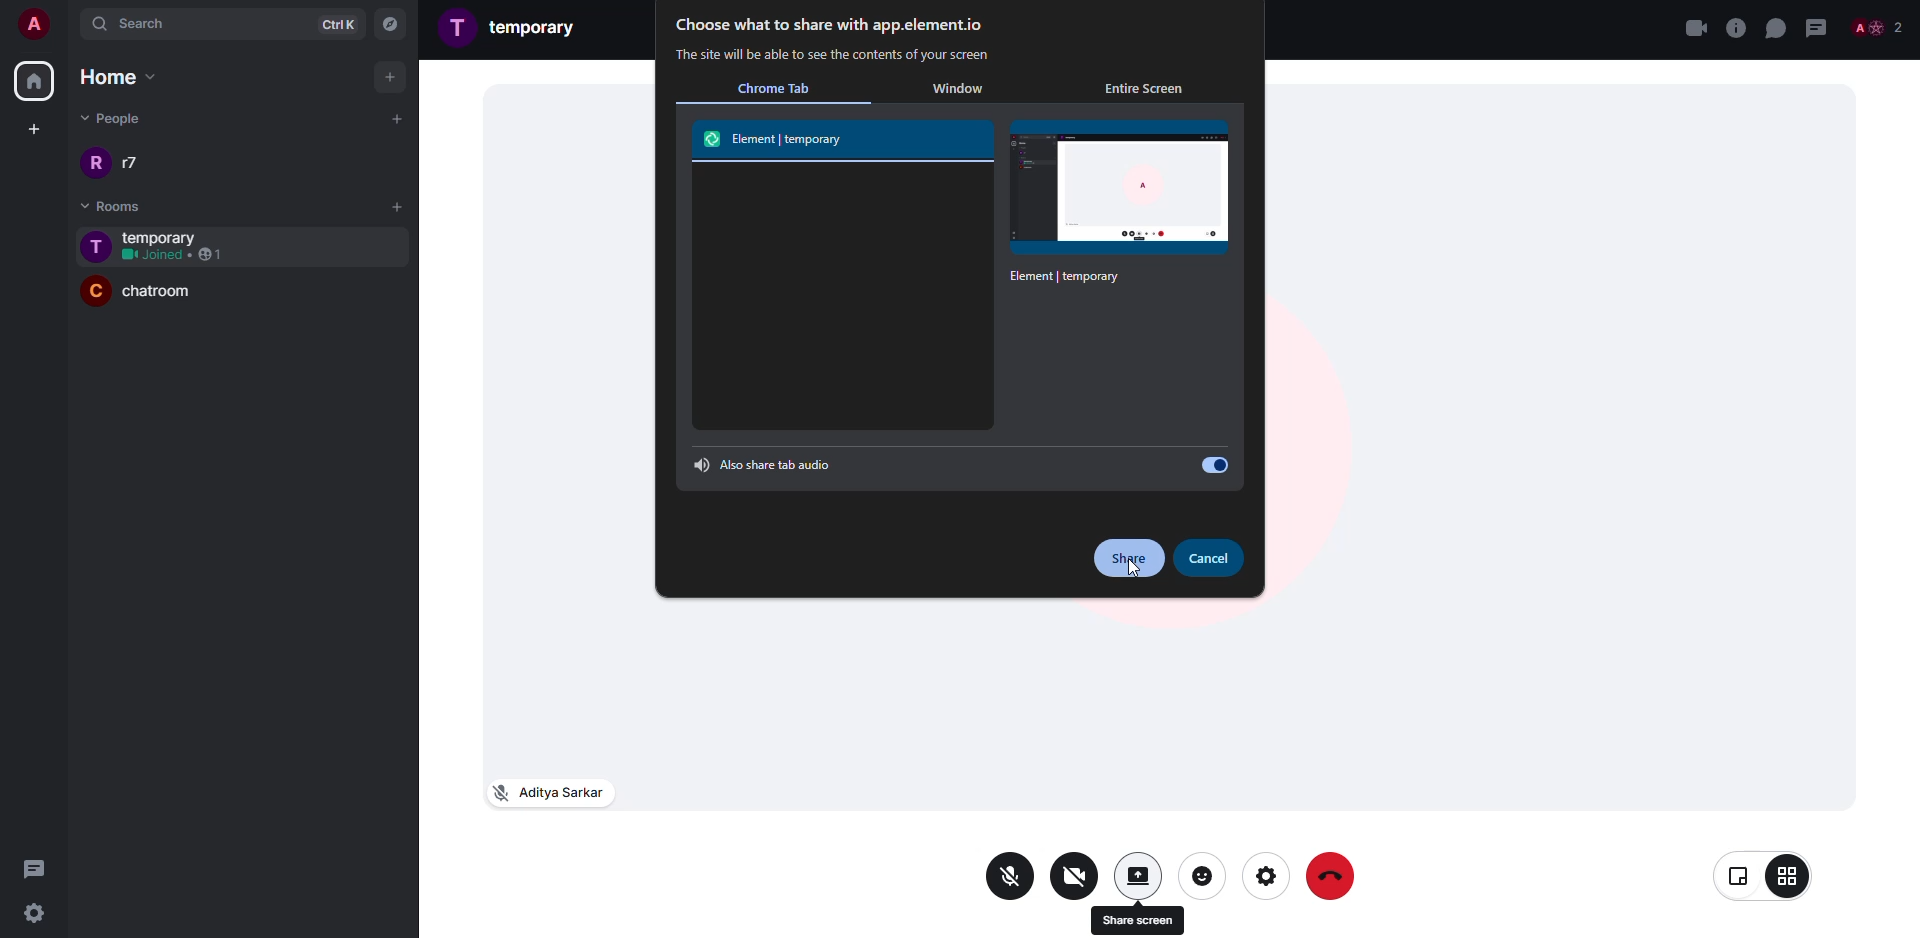 This screenshot has height=938, width=1920. What do you see at coordinates (389, 25) in the screenshot?
I see `navigator` at bounding box center [389, 25].